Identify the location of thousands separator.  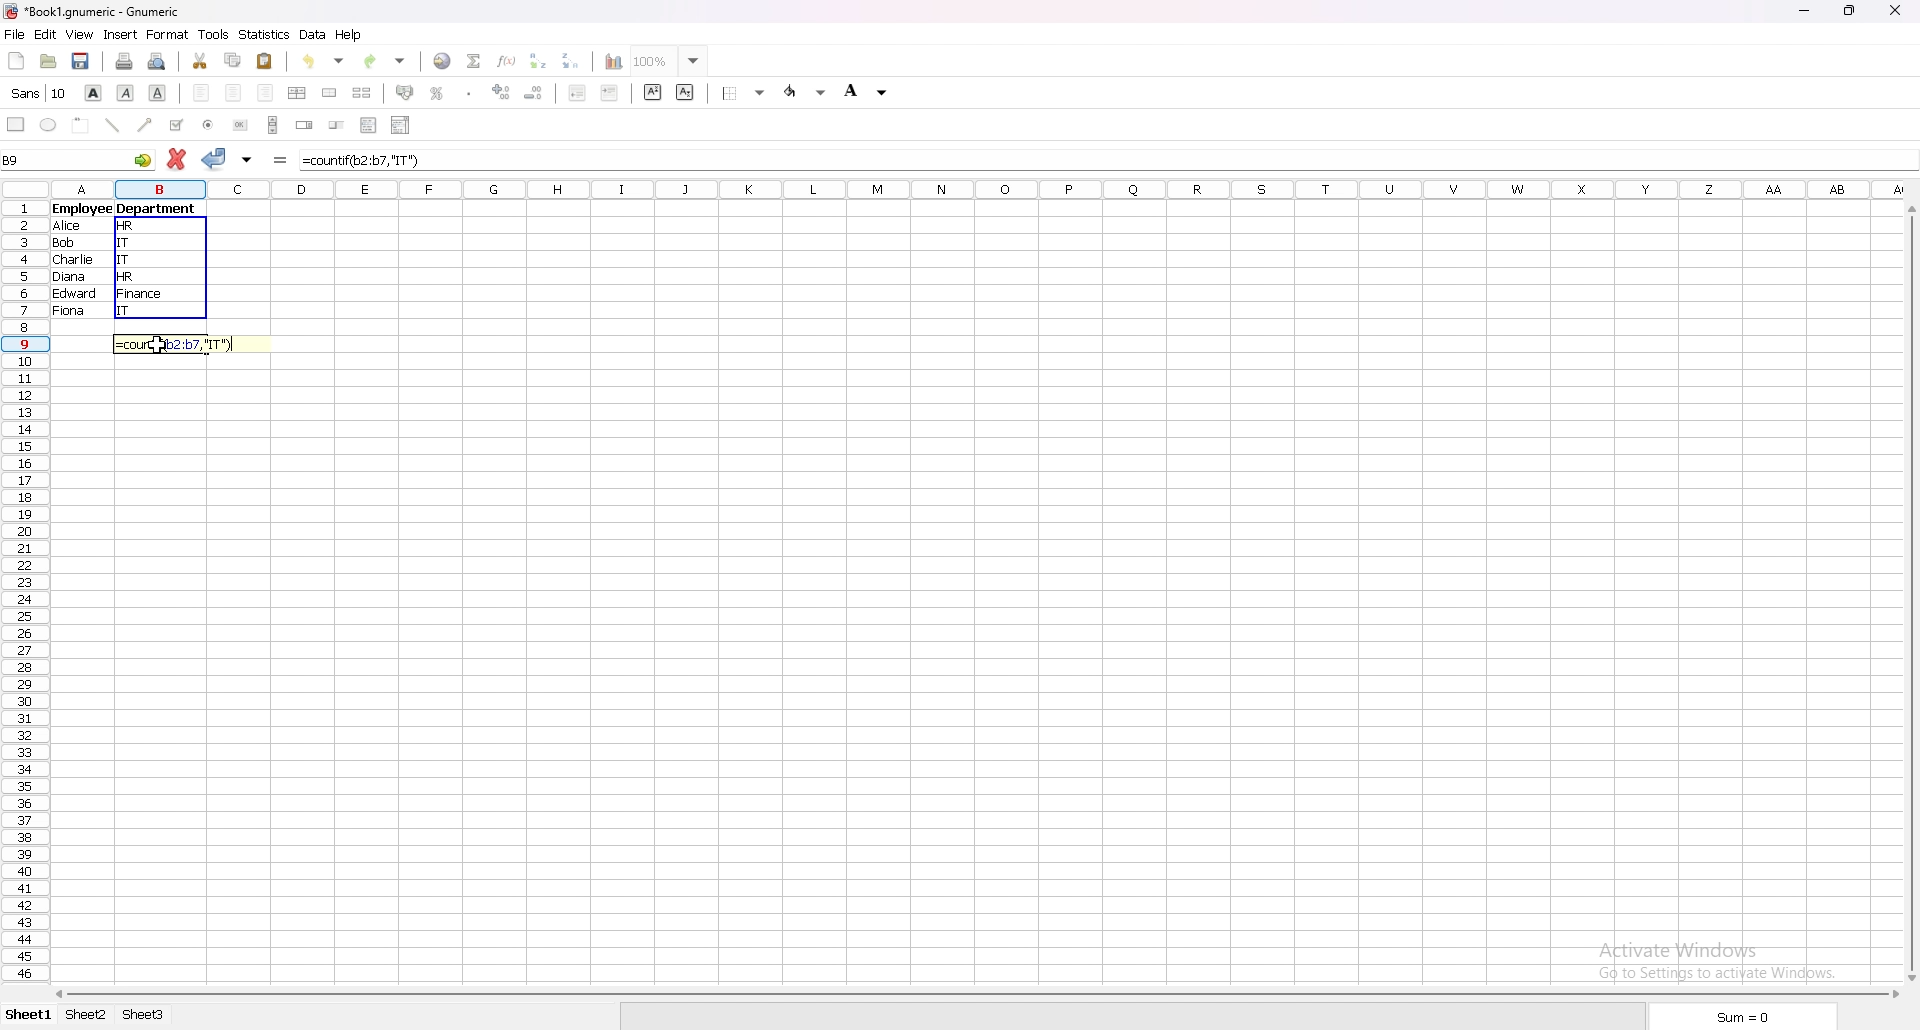
(469, 92).